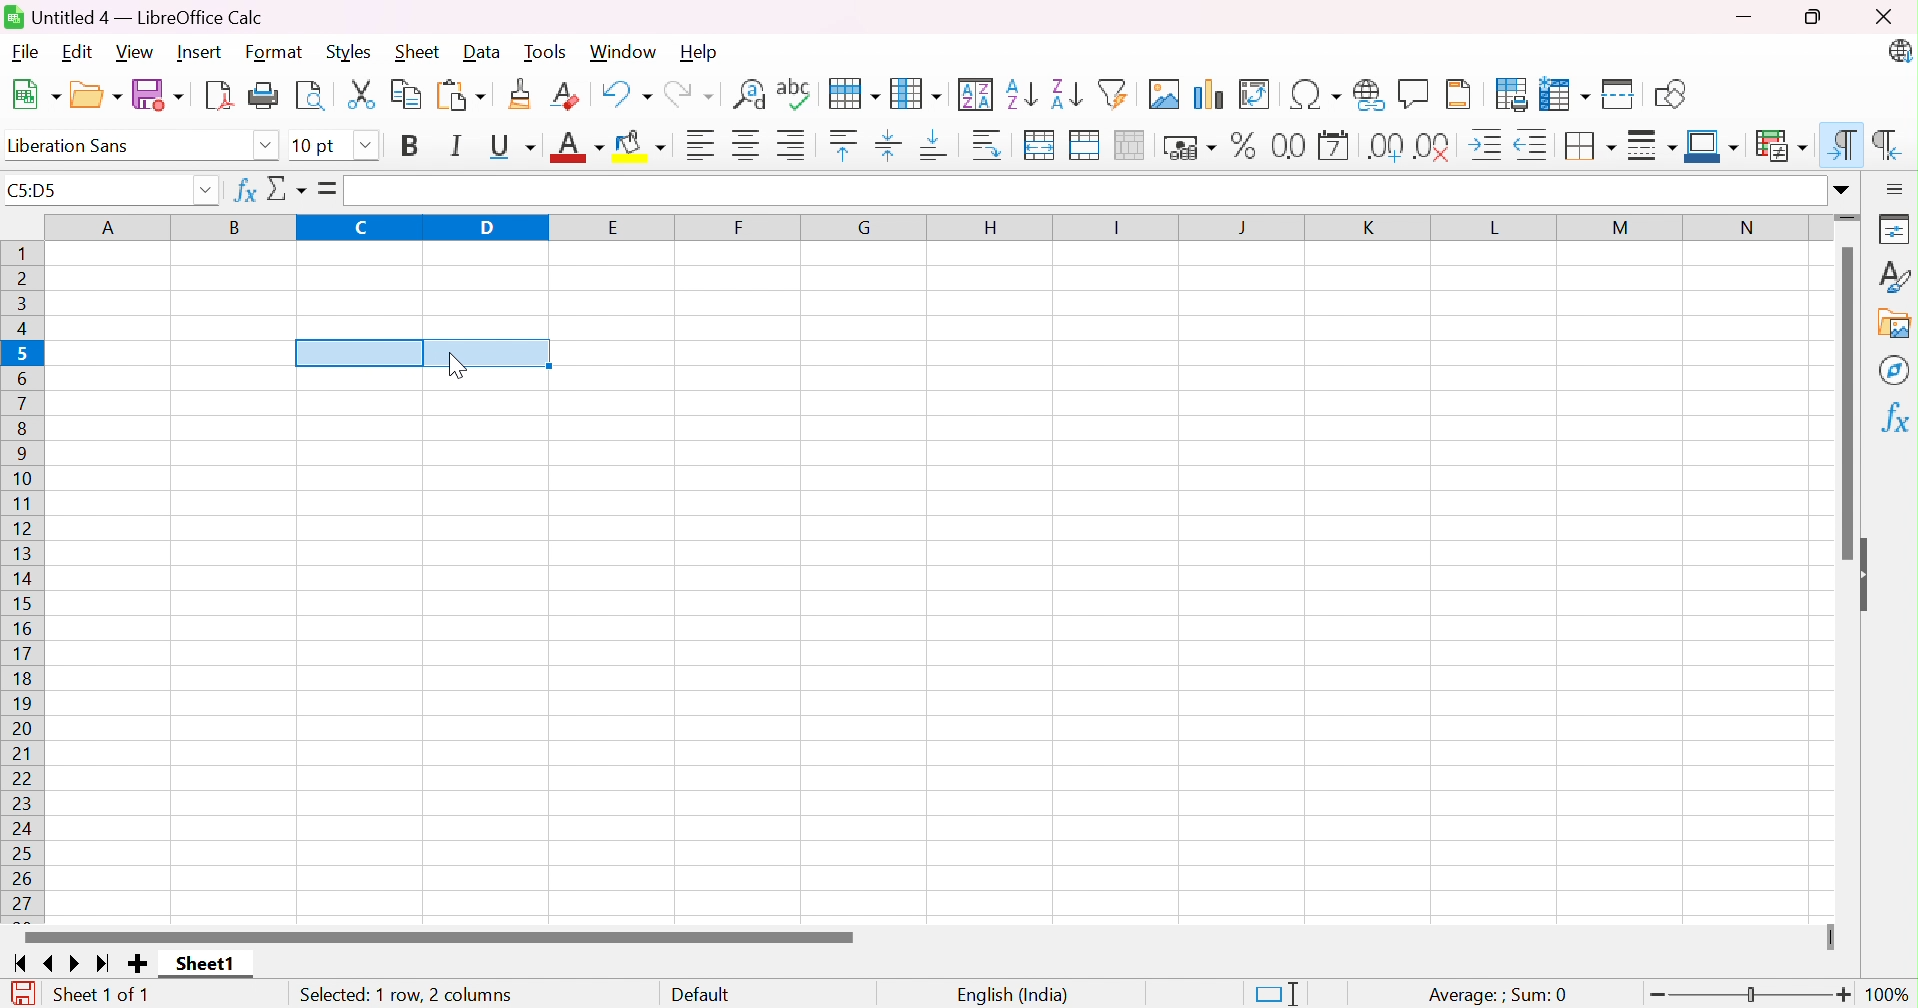 This screenshot has height=1008, width=1918. Describe the element at coordinates (461, 365) in the screenshot. I see `Cursor` at that location.